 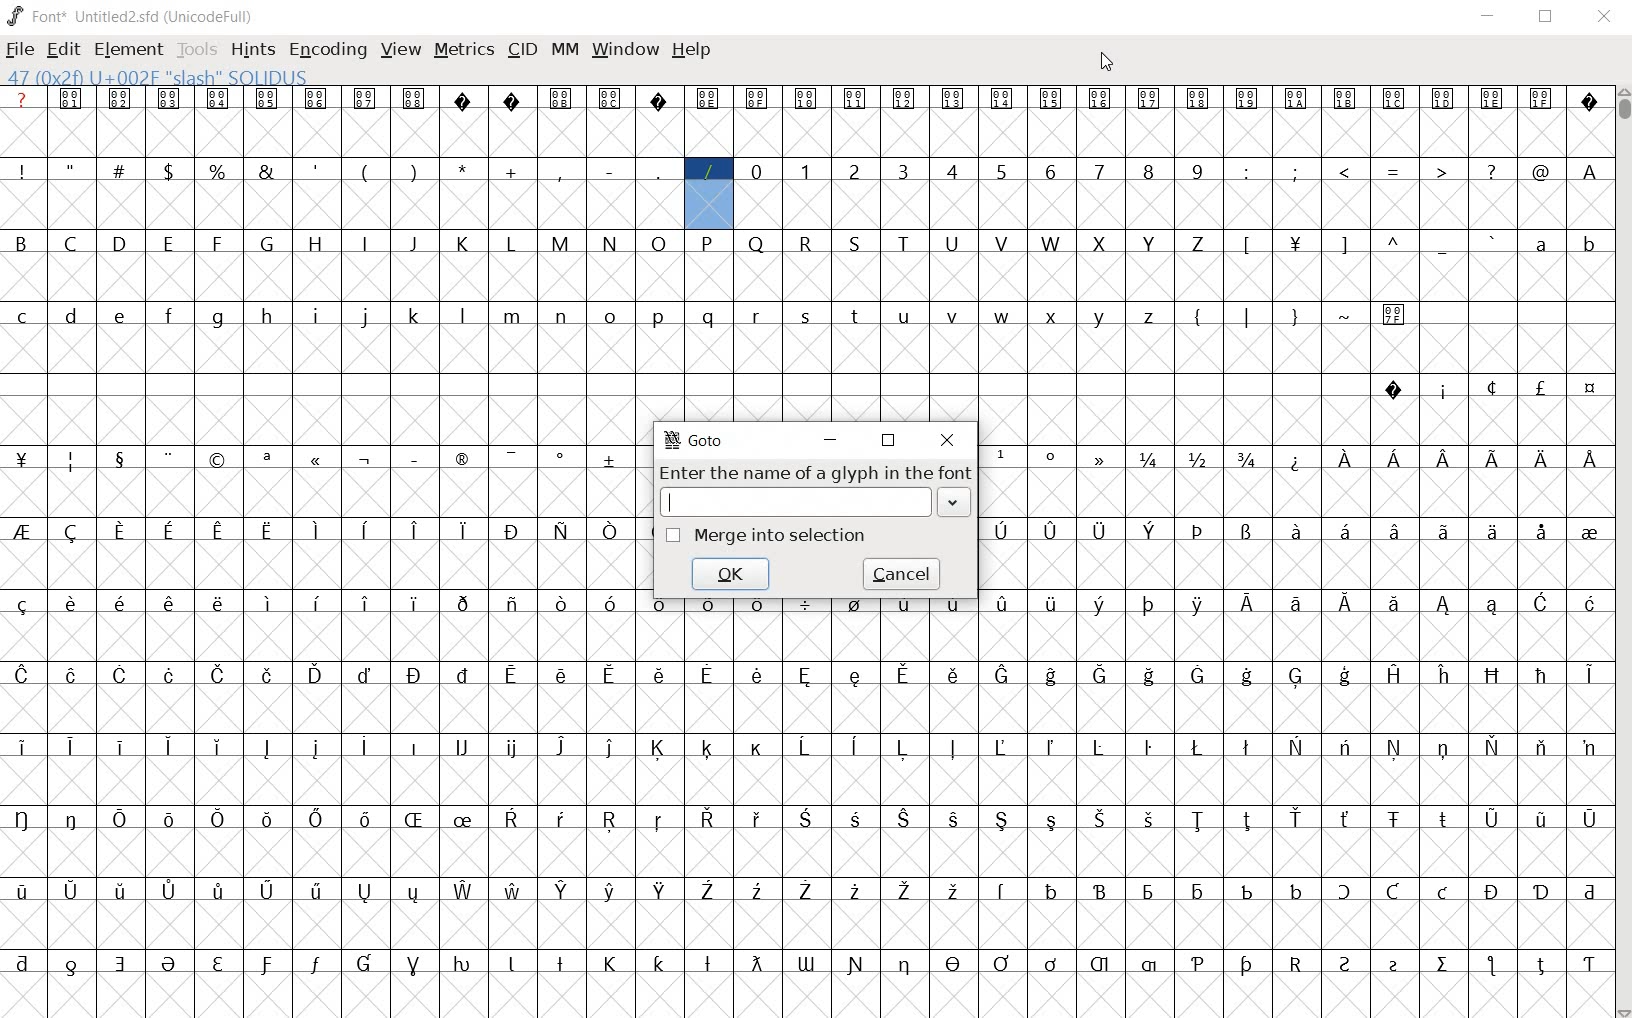 I want to click on glyph, so click(x=362, y=746).